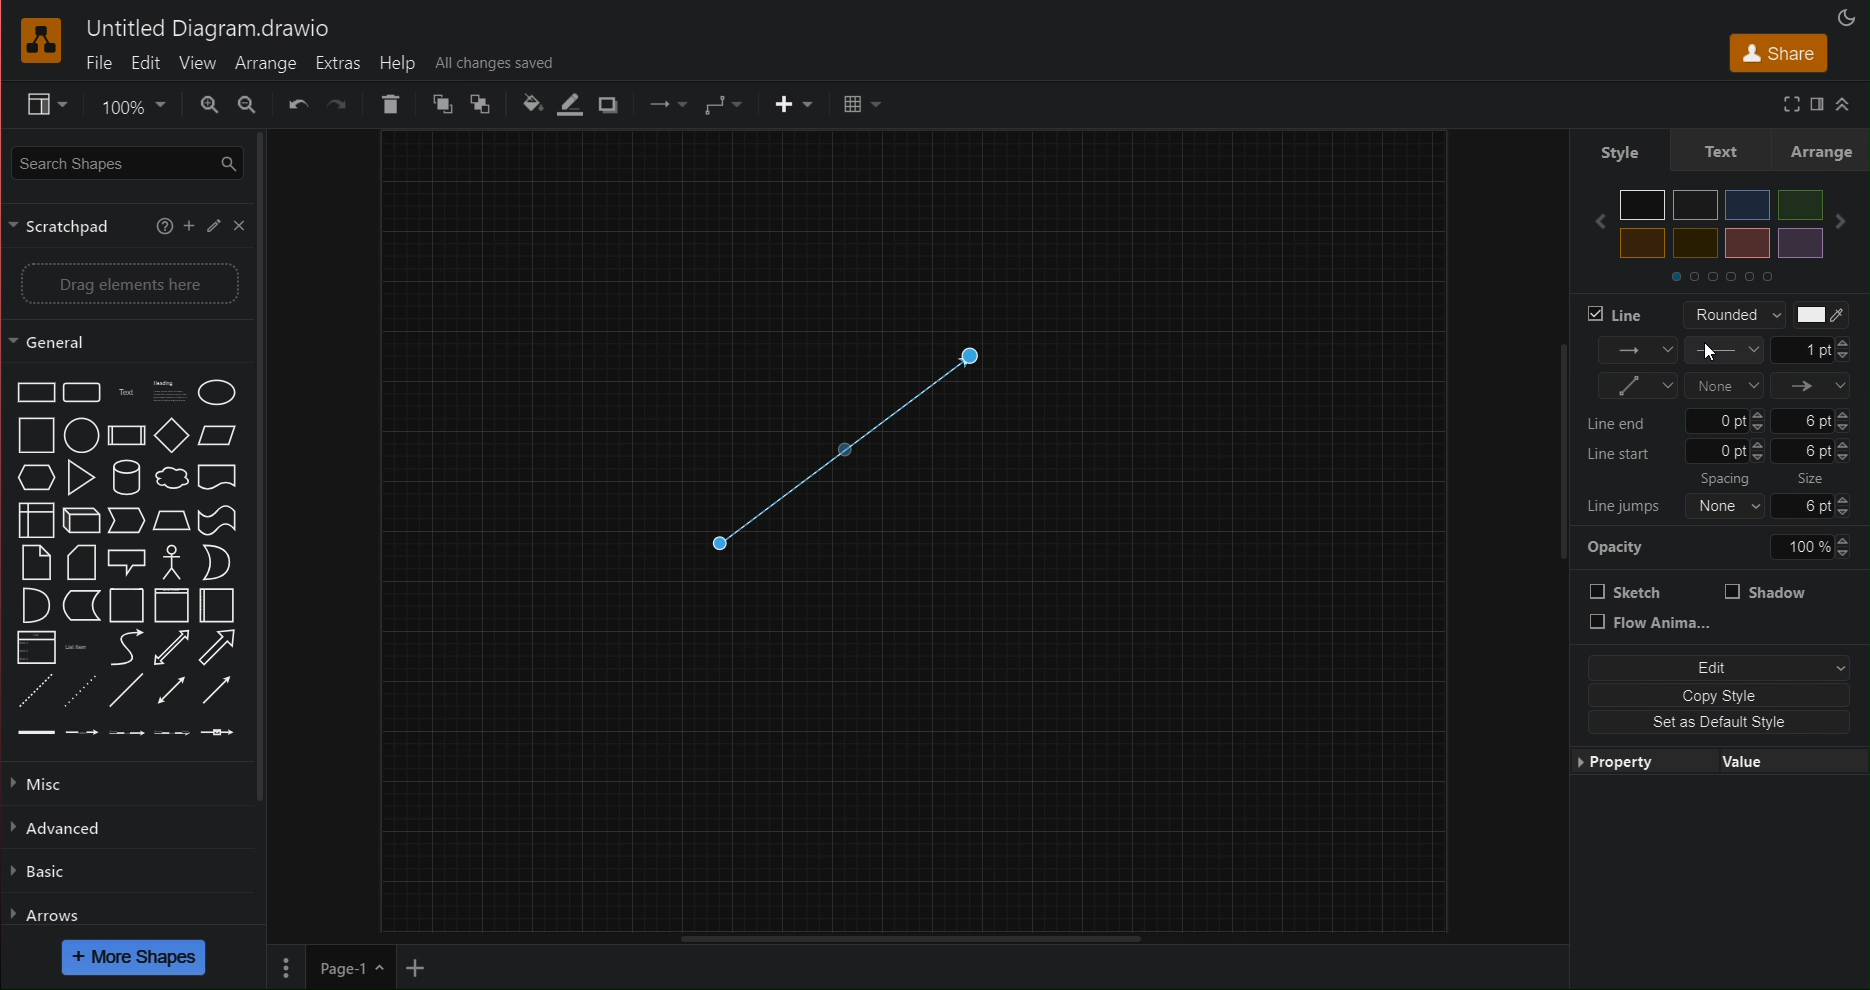  I want to click on spacing, so click(1730, 481).